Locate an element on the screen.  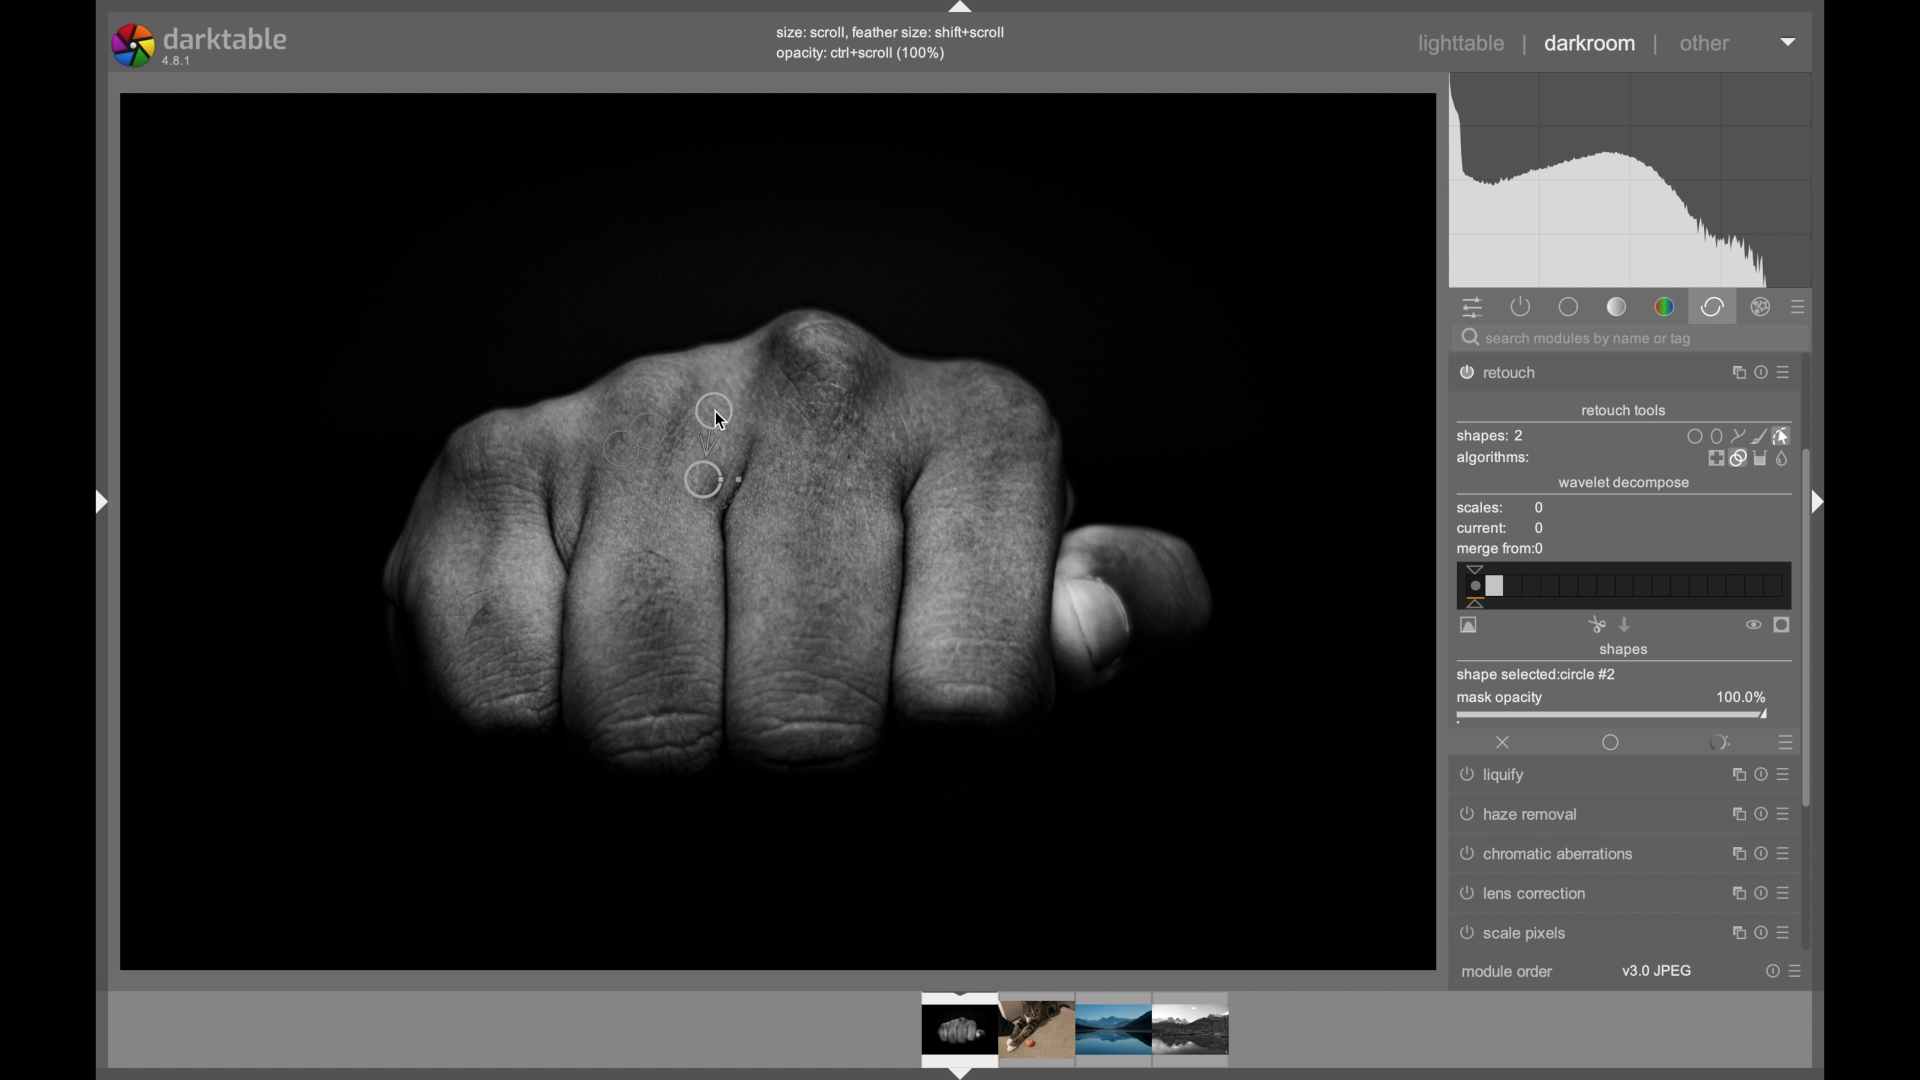
size: scroll, feather size: shift+scroll opacity: ctrl+scroll (100%) is located at coordinates (896, 43).